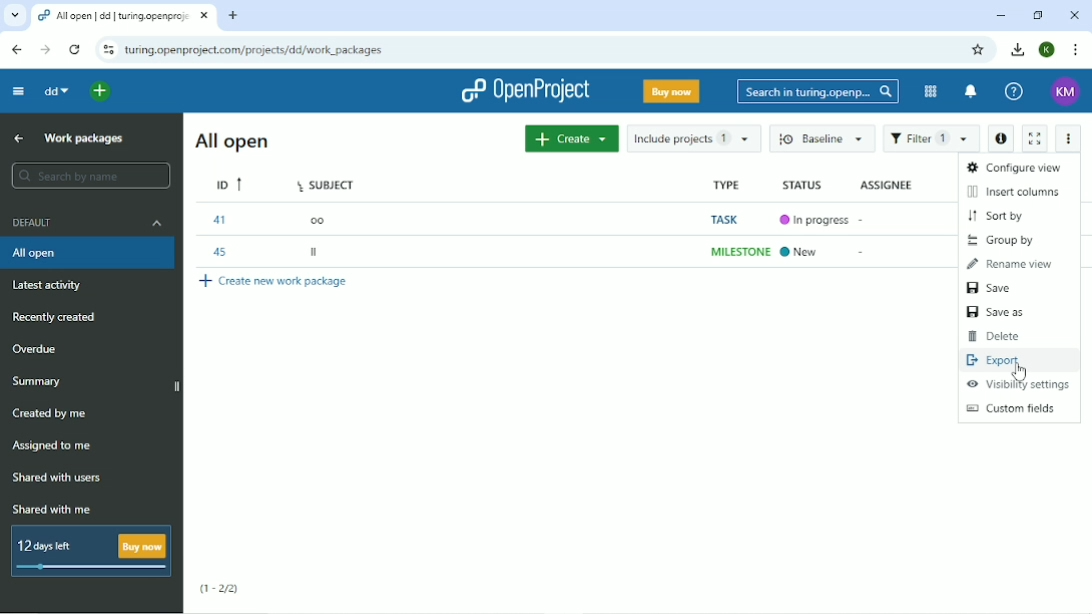  Describe the element at coordinates (55, 447) in the screenshot. I see `Assigned to me` at that location.